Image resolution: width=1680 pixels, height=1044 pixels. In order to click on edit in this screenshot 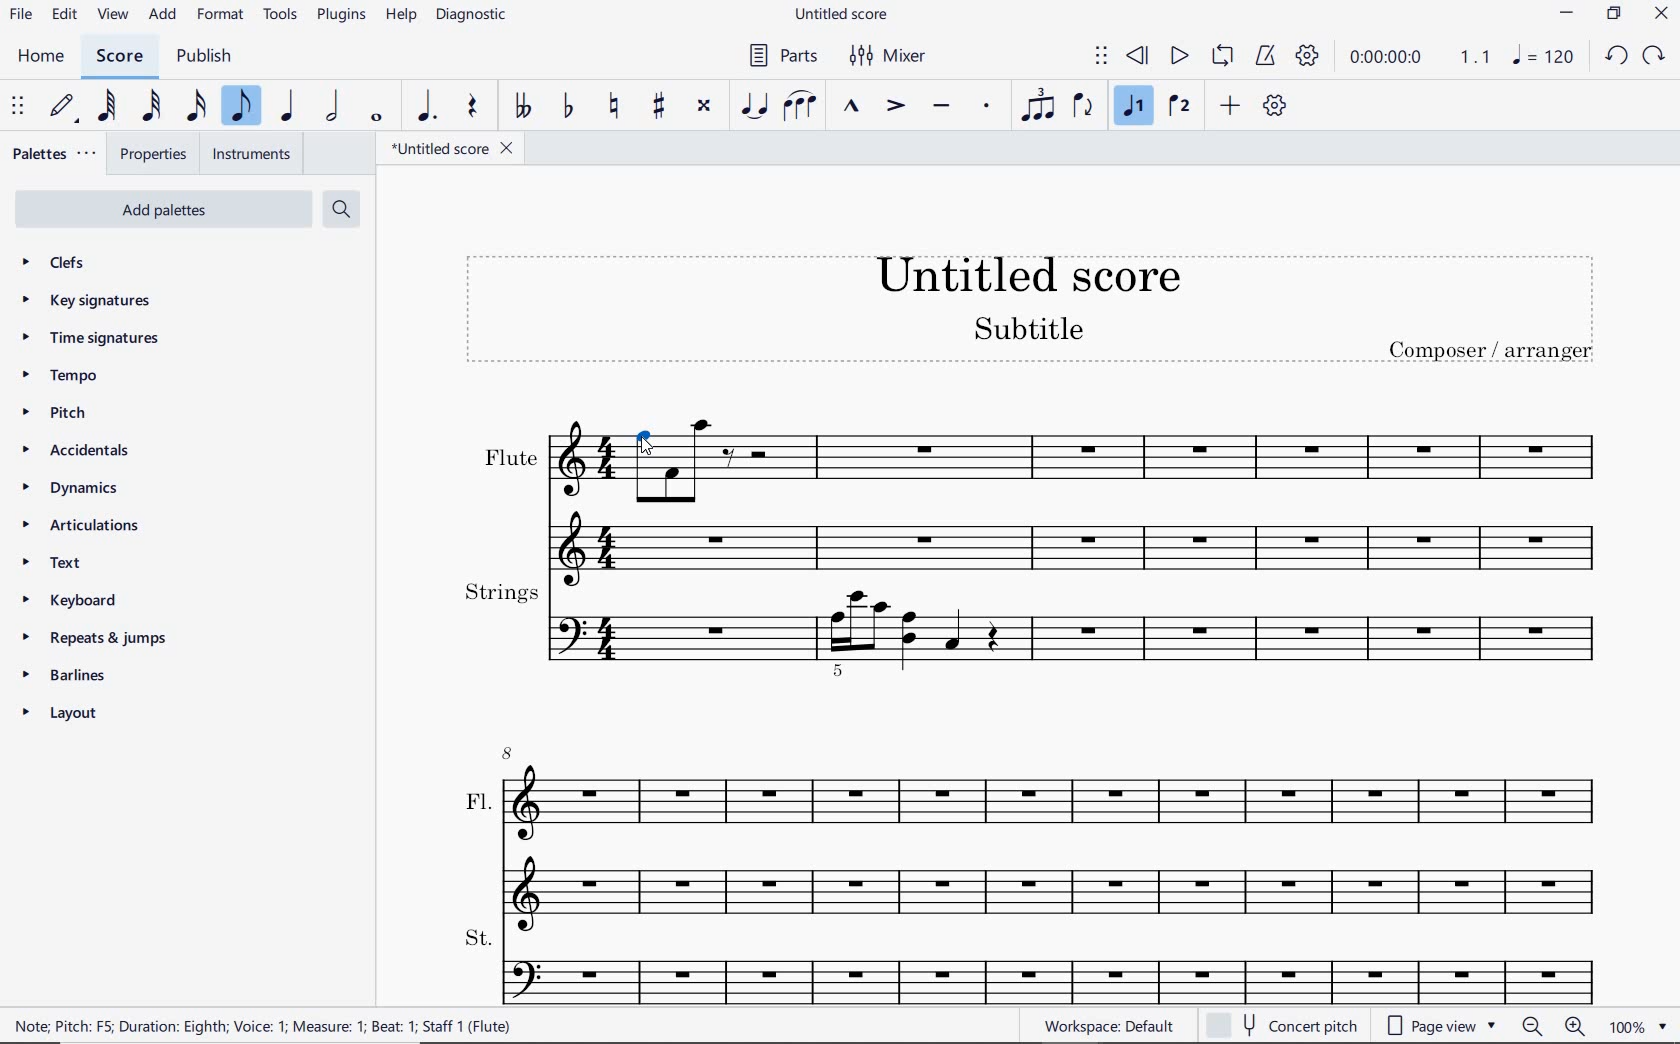, I will do `click(64, 14)`.